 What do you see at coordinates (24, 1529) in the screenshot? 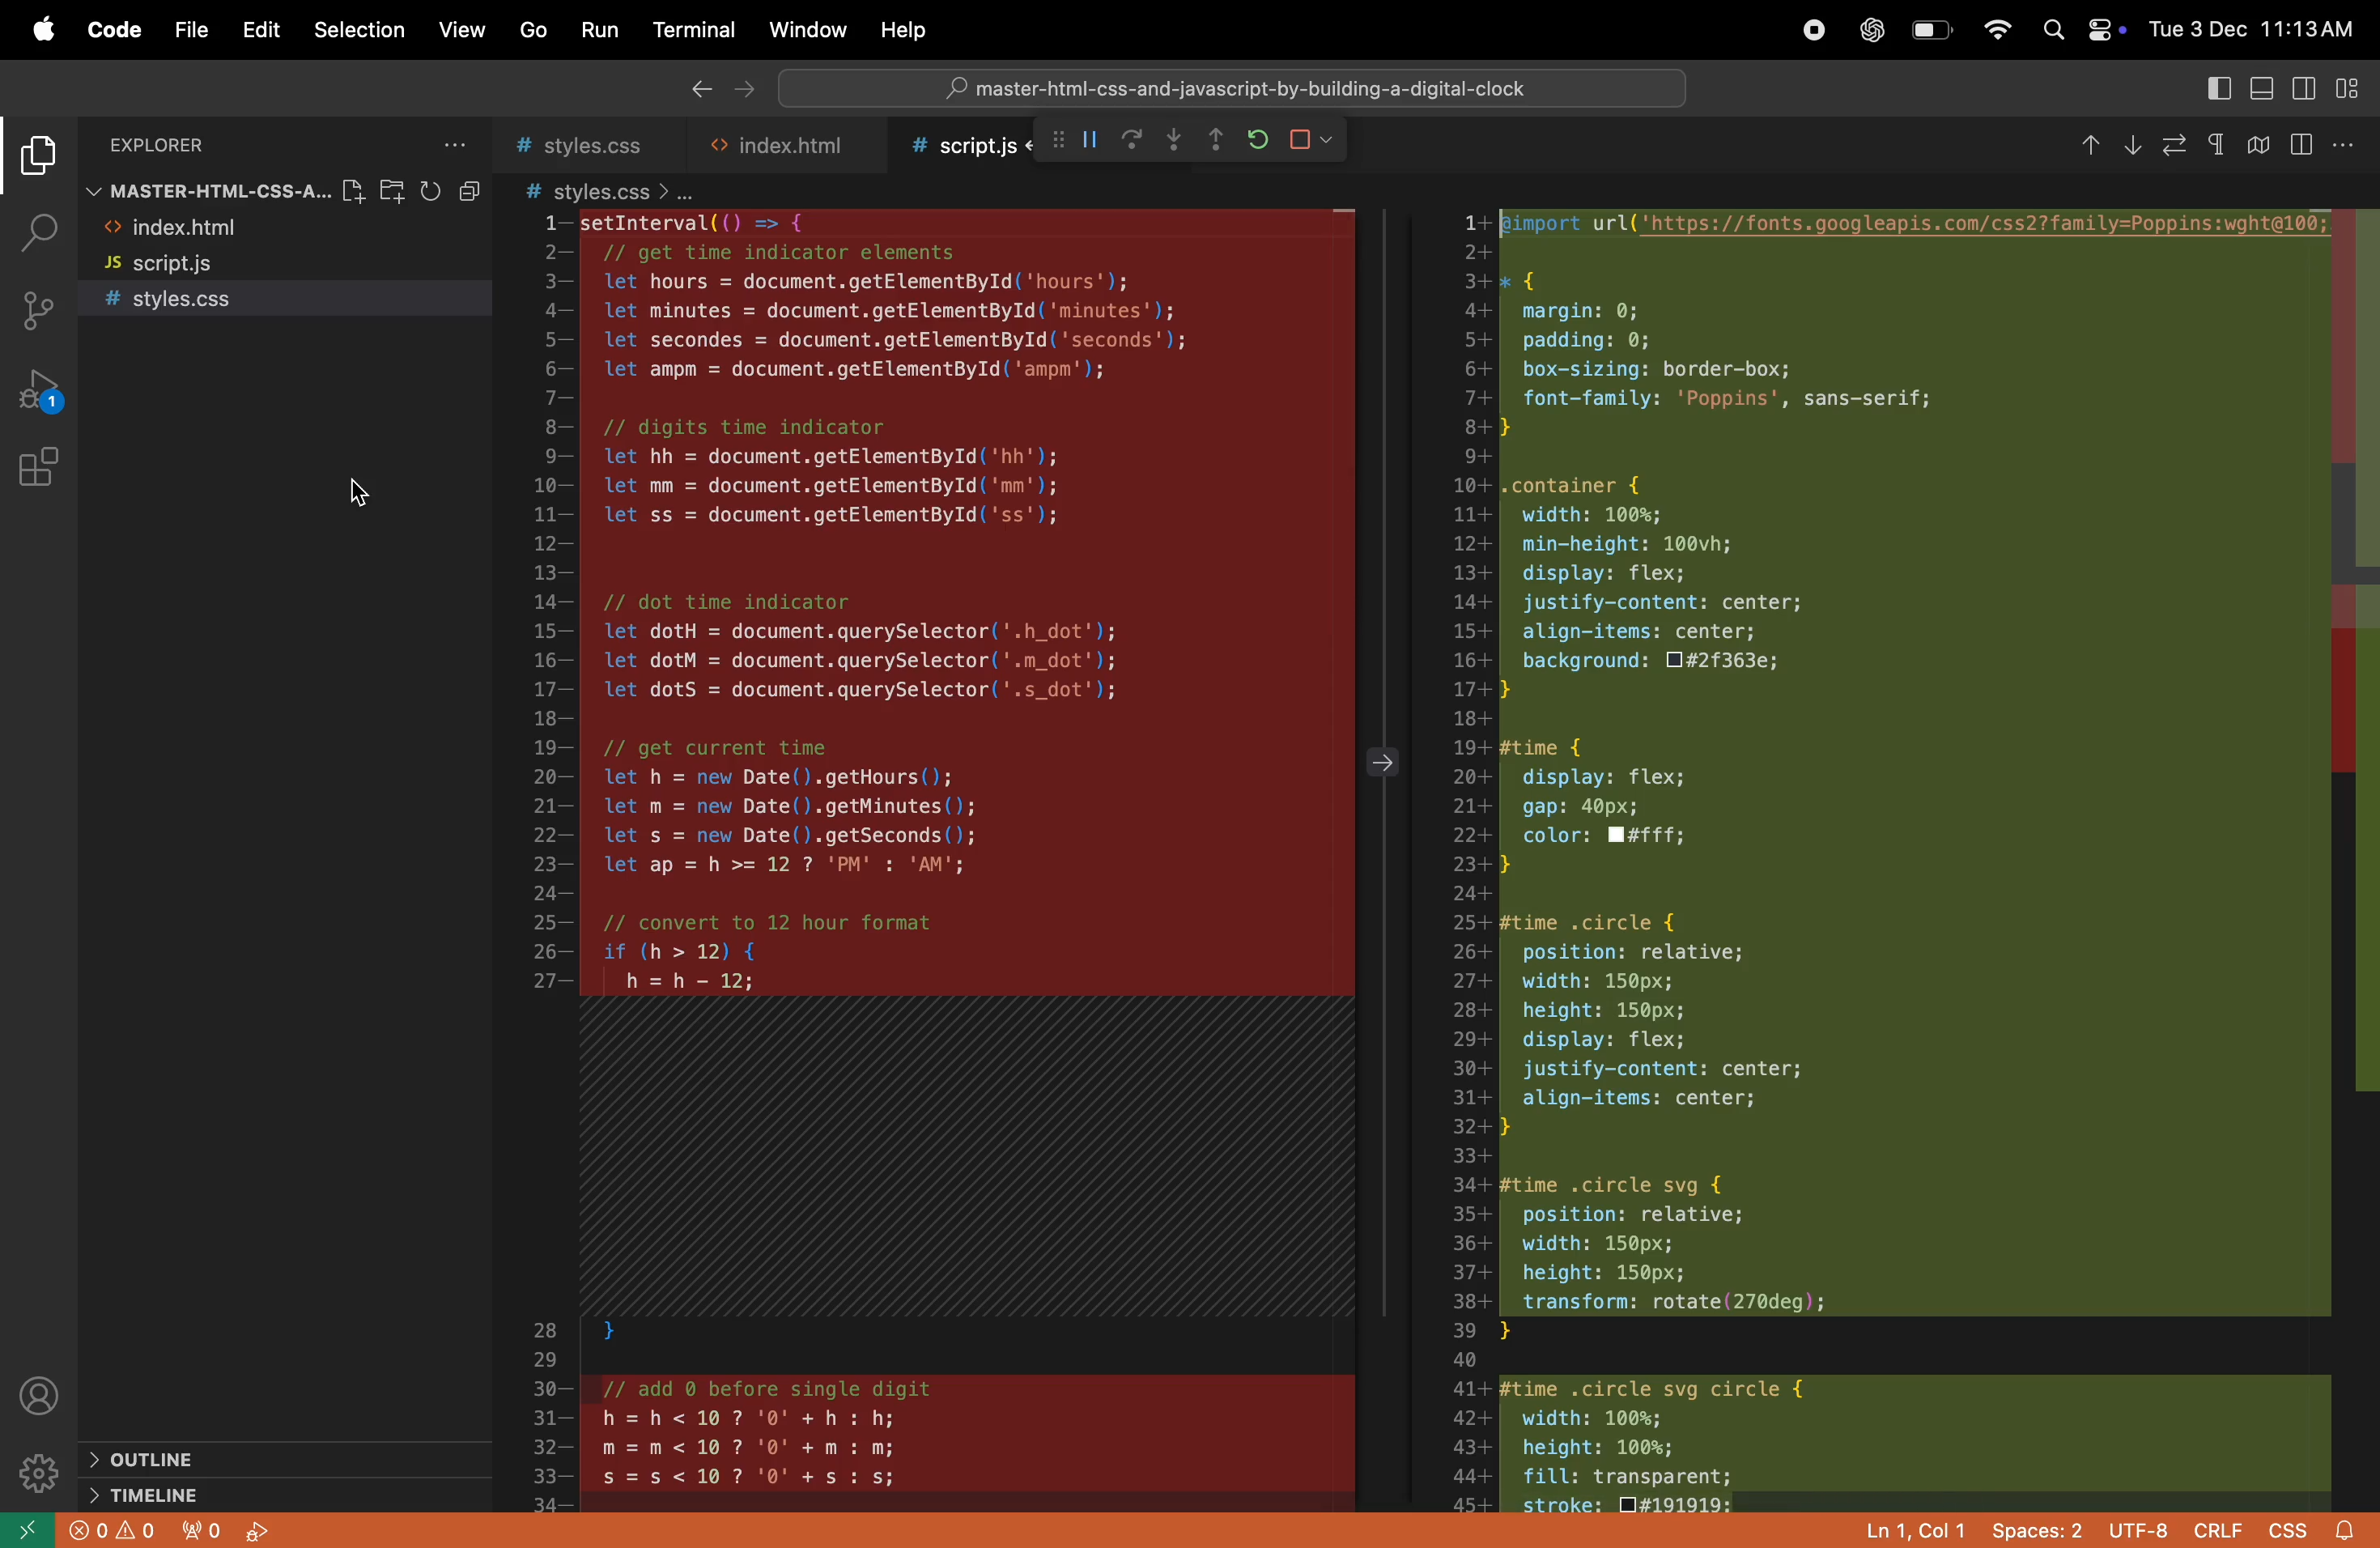
I see `open remote window` at bounding box center [24, 1529].